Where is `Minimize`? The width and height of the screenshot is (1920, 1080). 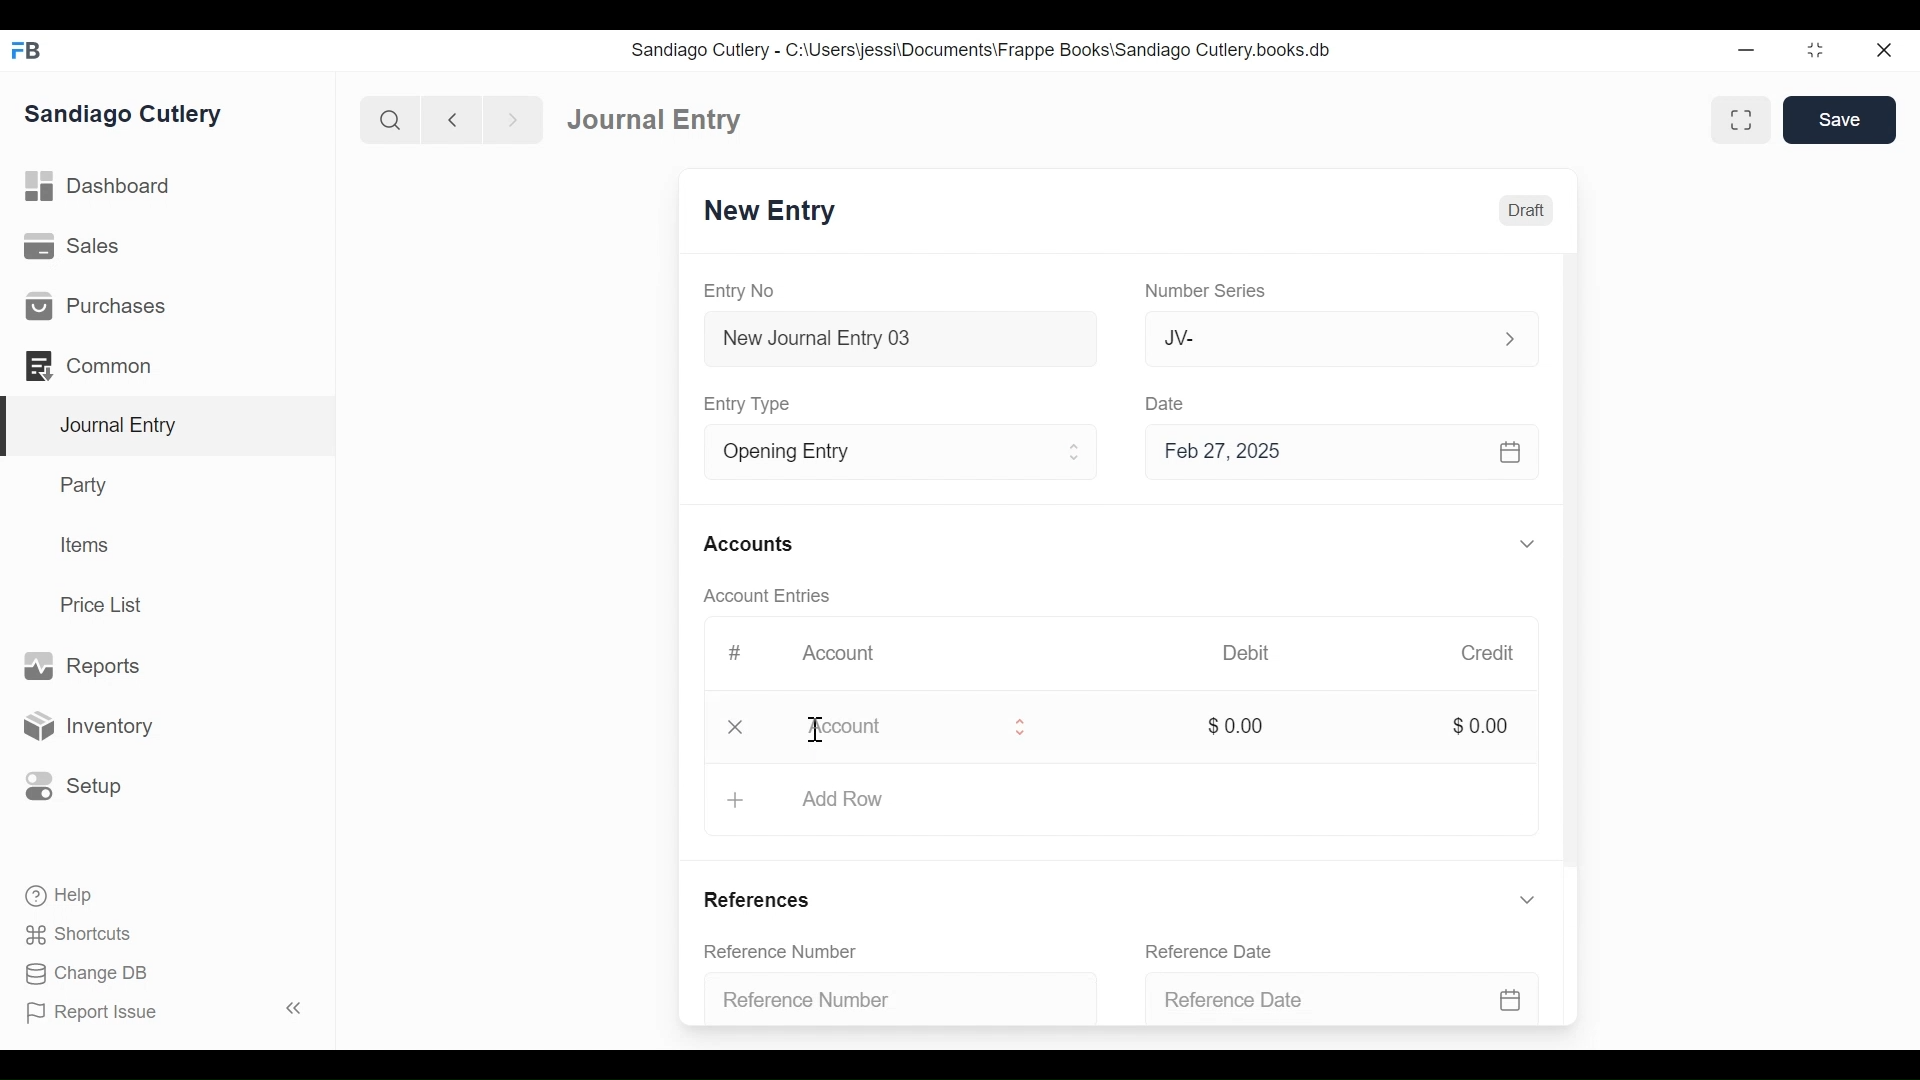 Minimize is located at coordinates (1749, 49).